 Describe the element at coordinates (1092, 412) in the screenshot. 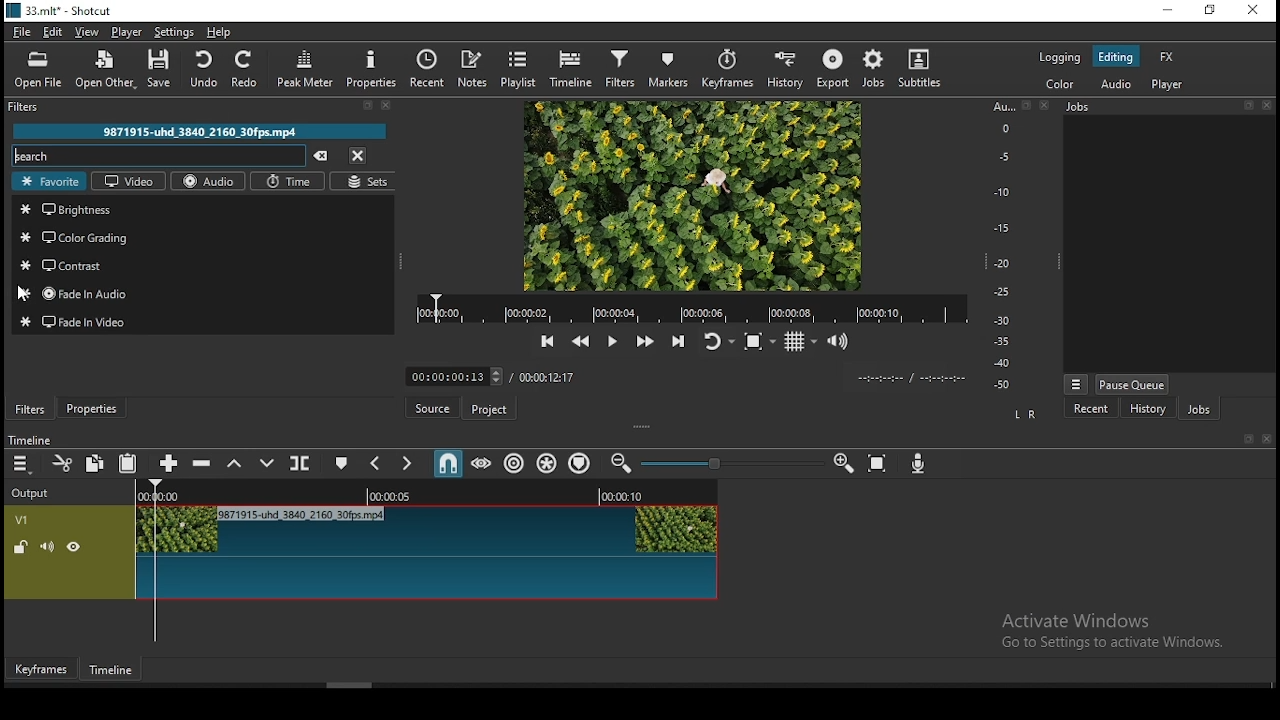

I see `recent` at that location.